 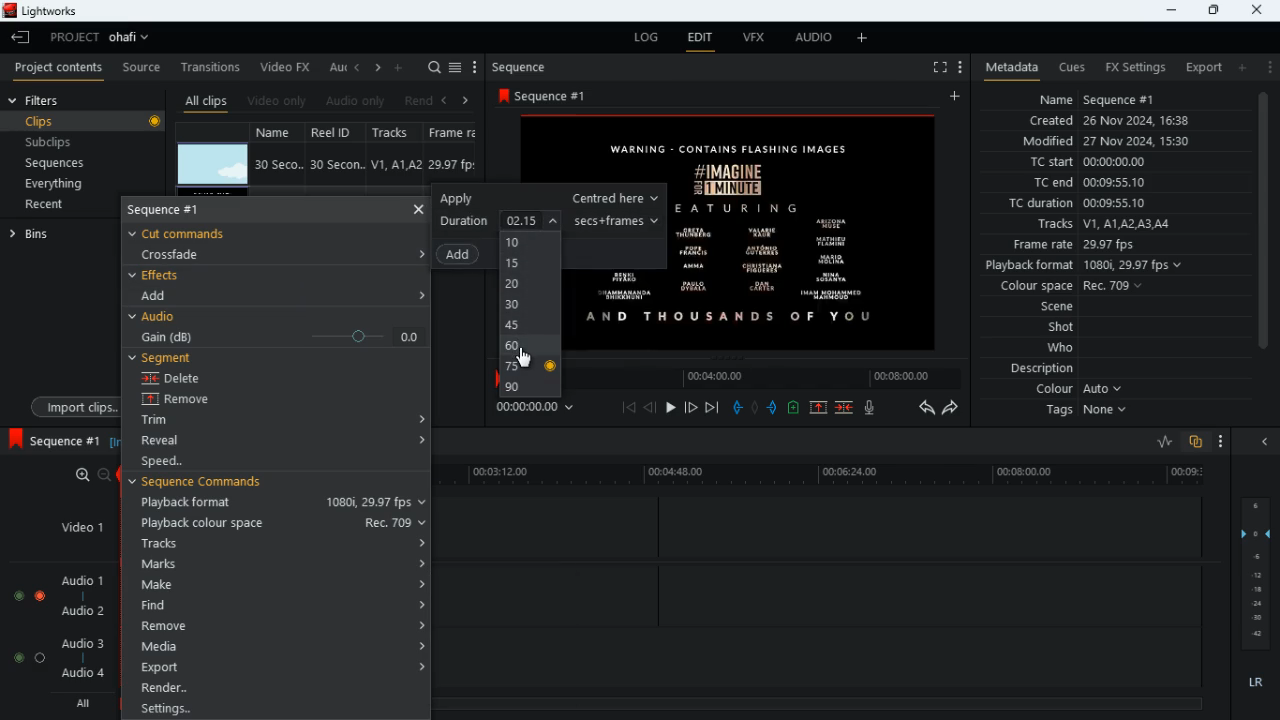 I want to click on text, so click(x=638, y=152).